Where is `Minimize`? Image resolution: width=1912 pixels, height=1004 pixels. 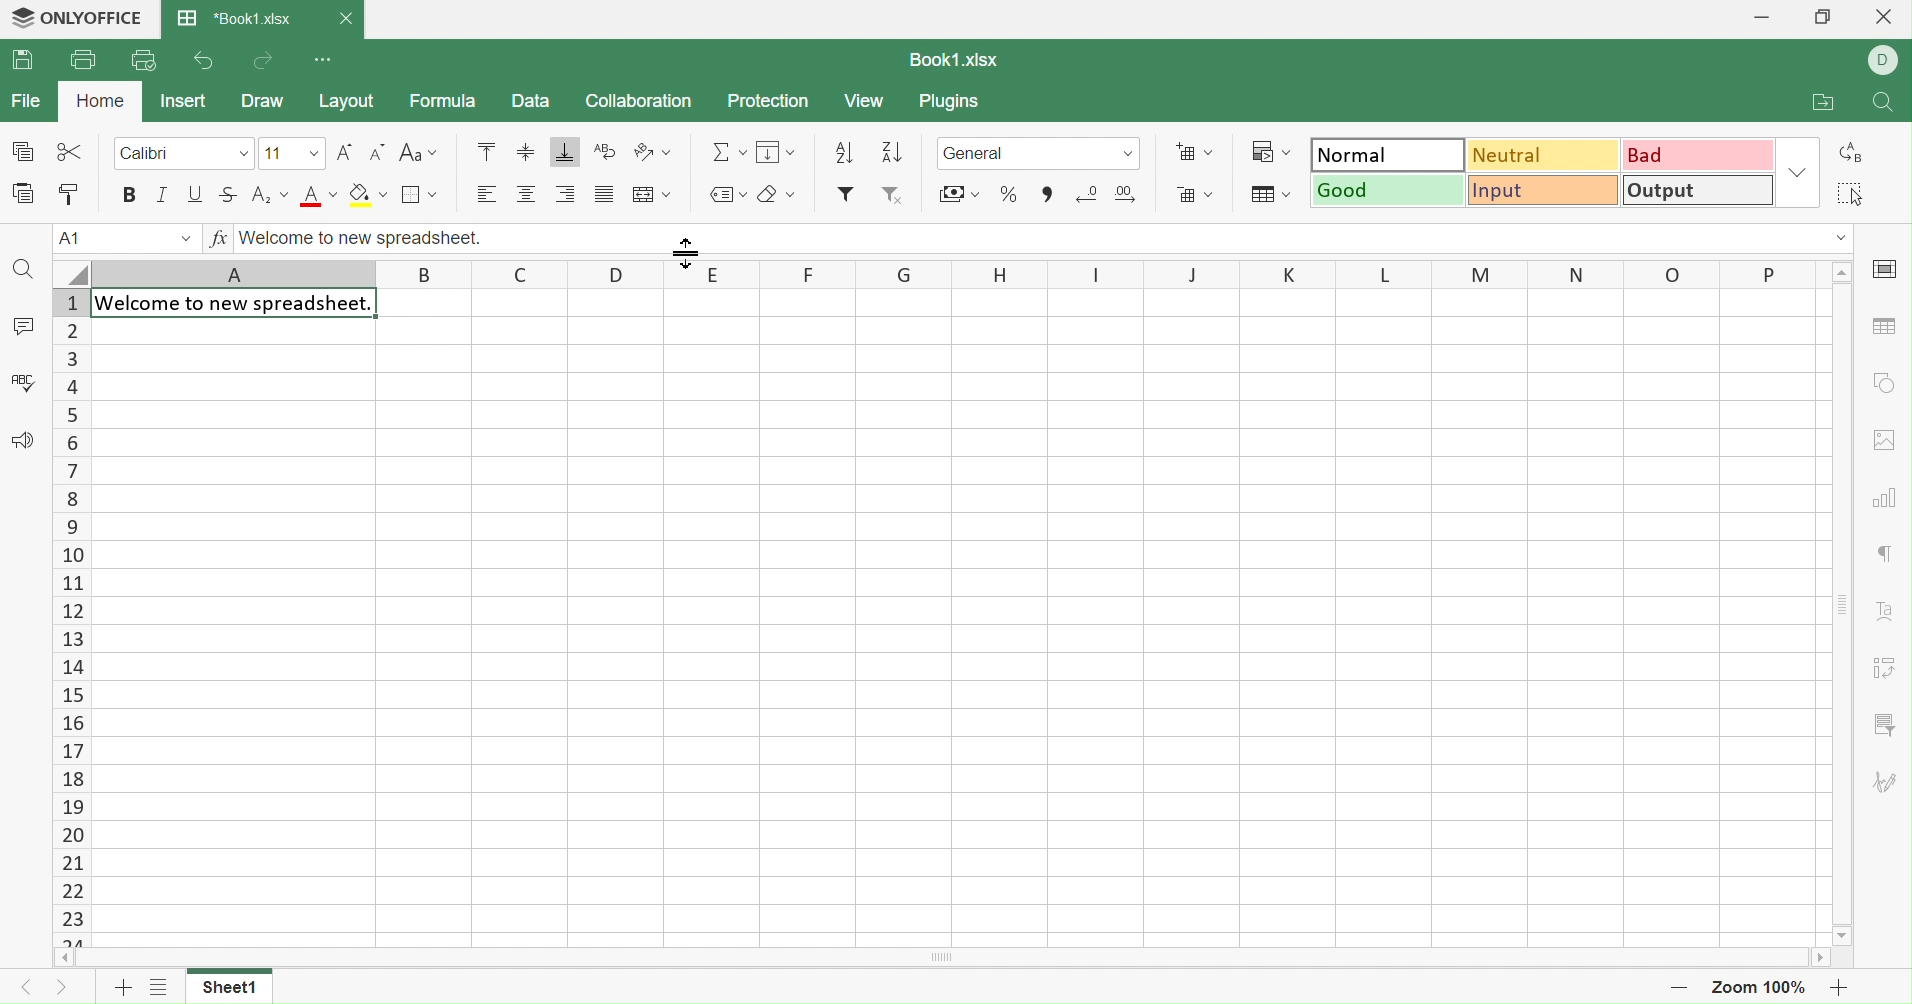
Minimize is located at coordinates (1754, 16).